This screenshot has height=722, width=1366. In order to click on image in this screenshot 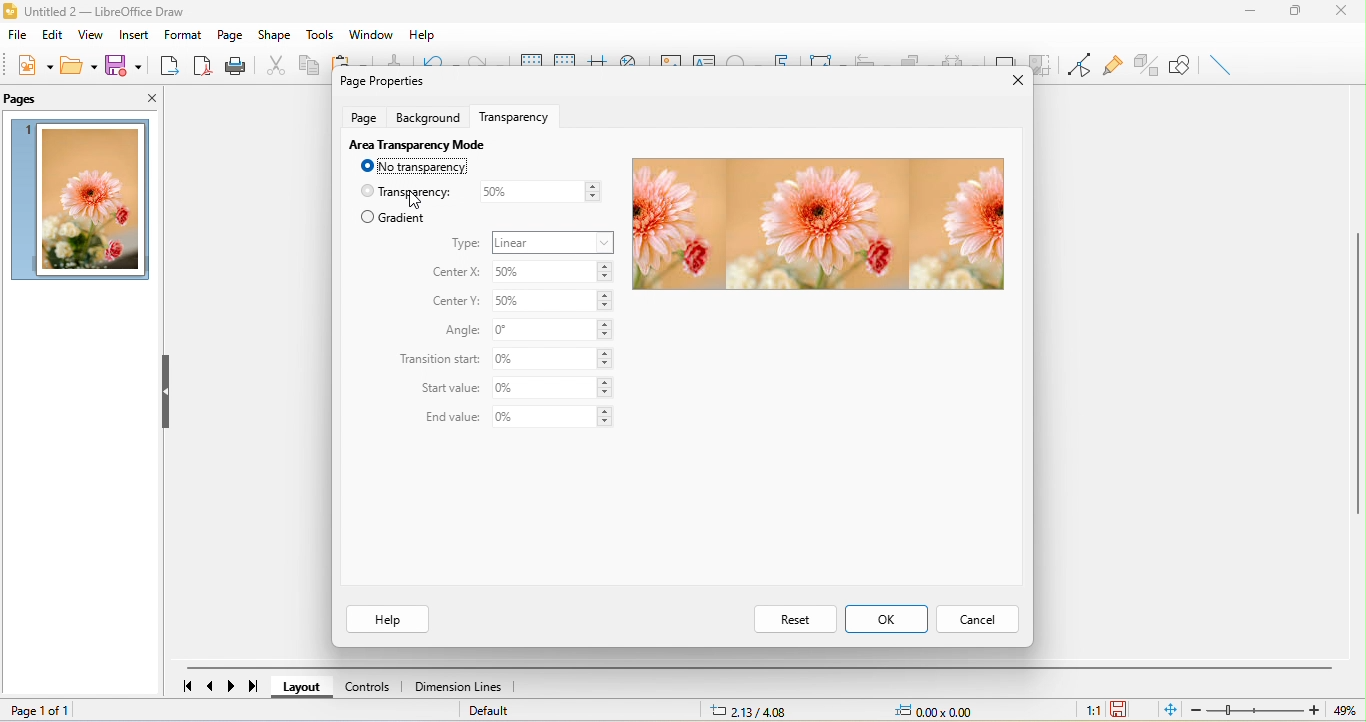, I will do `click(82, 200)`.